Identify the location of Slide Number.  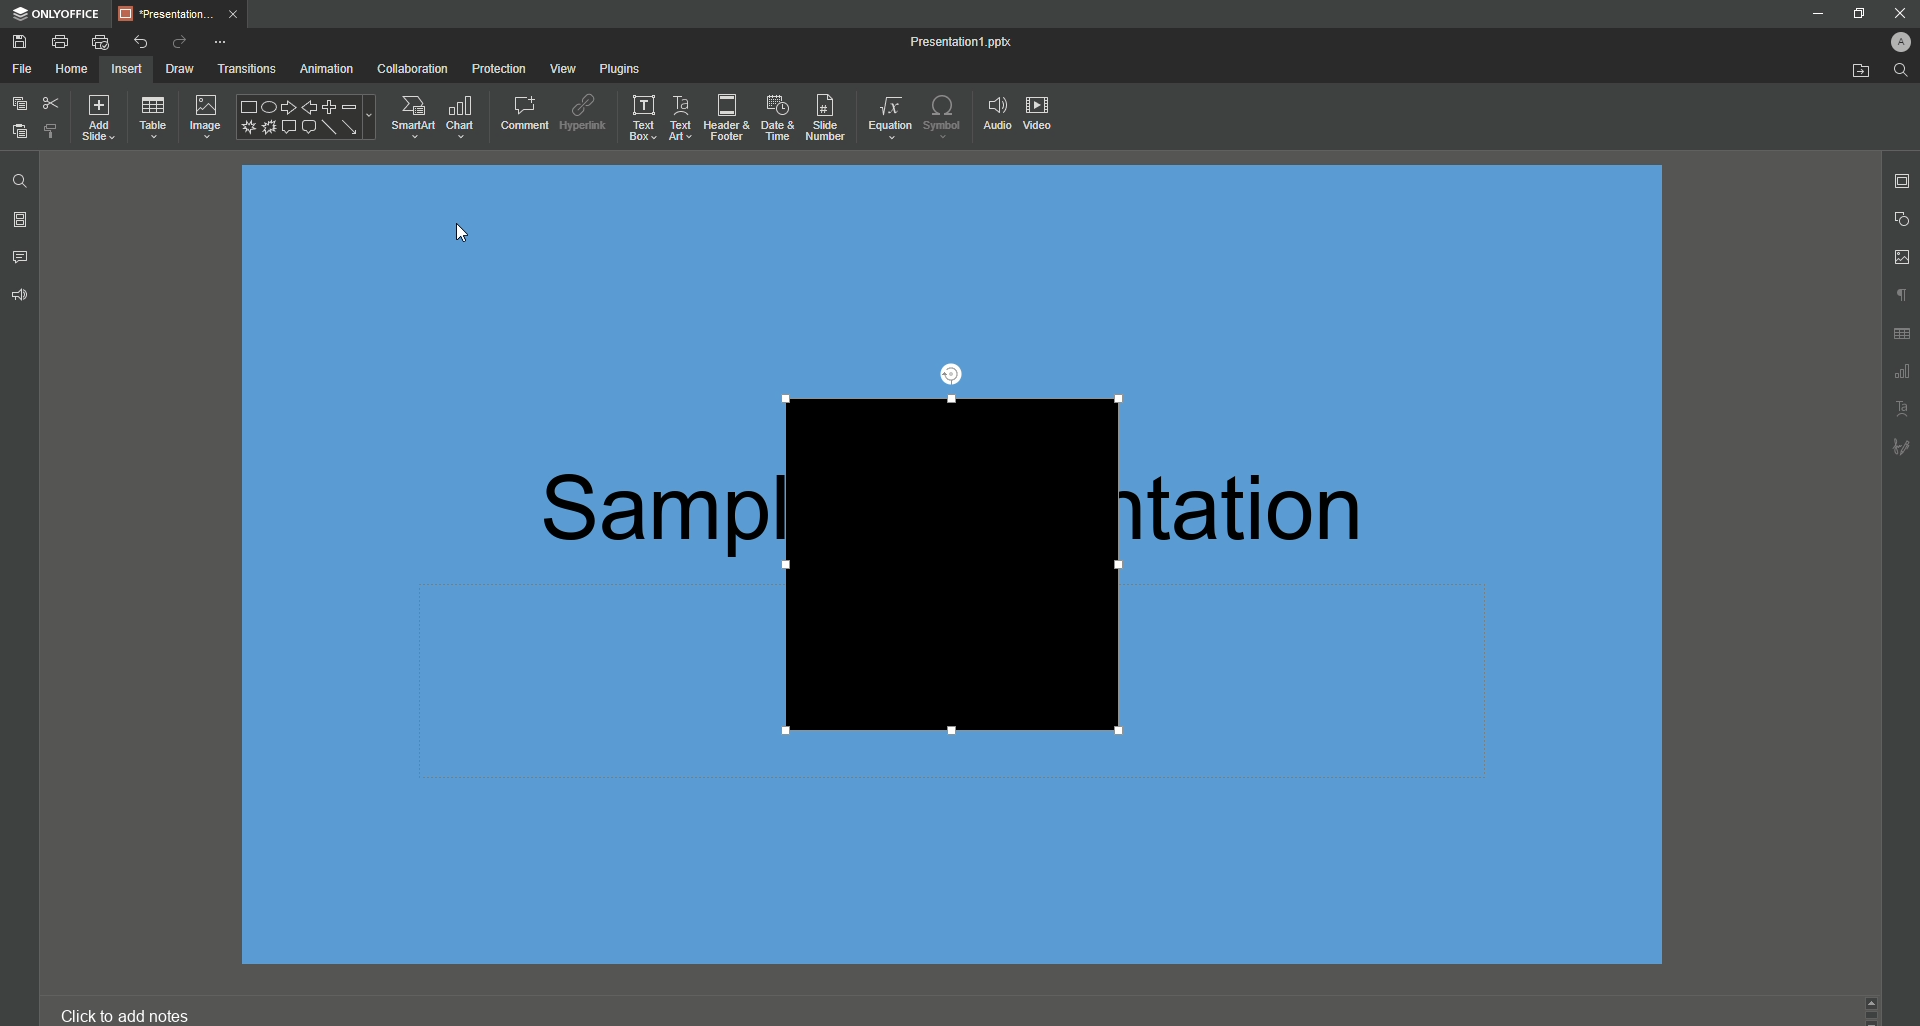
(823, 116).